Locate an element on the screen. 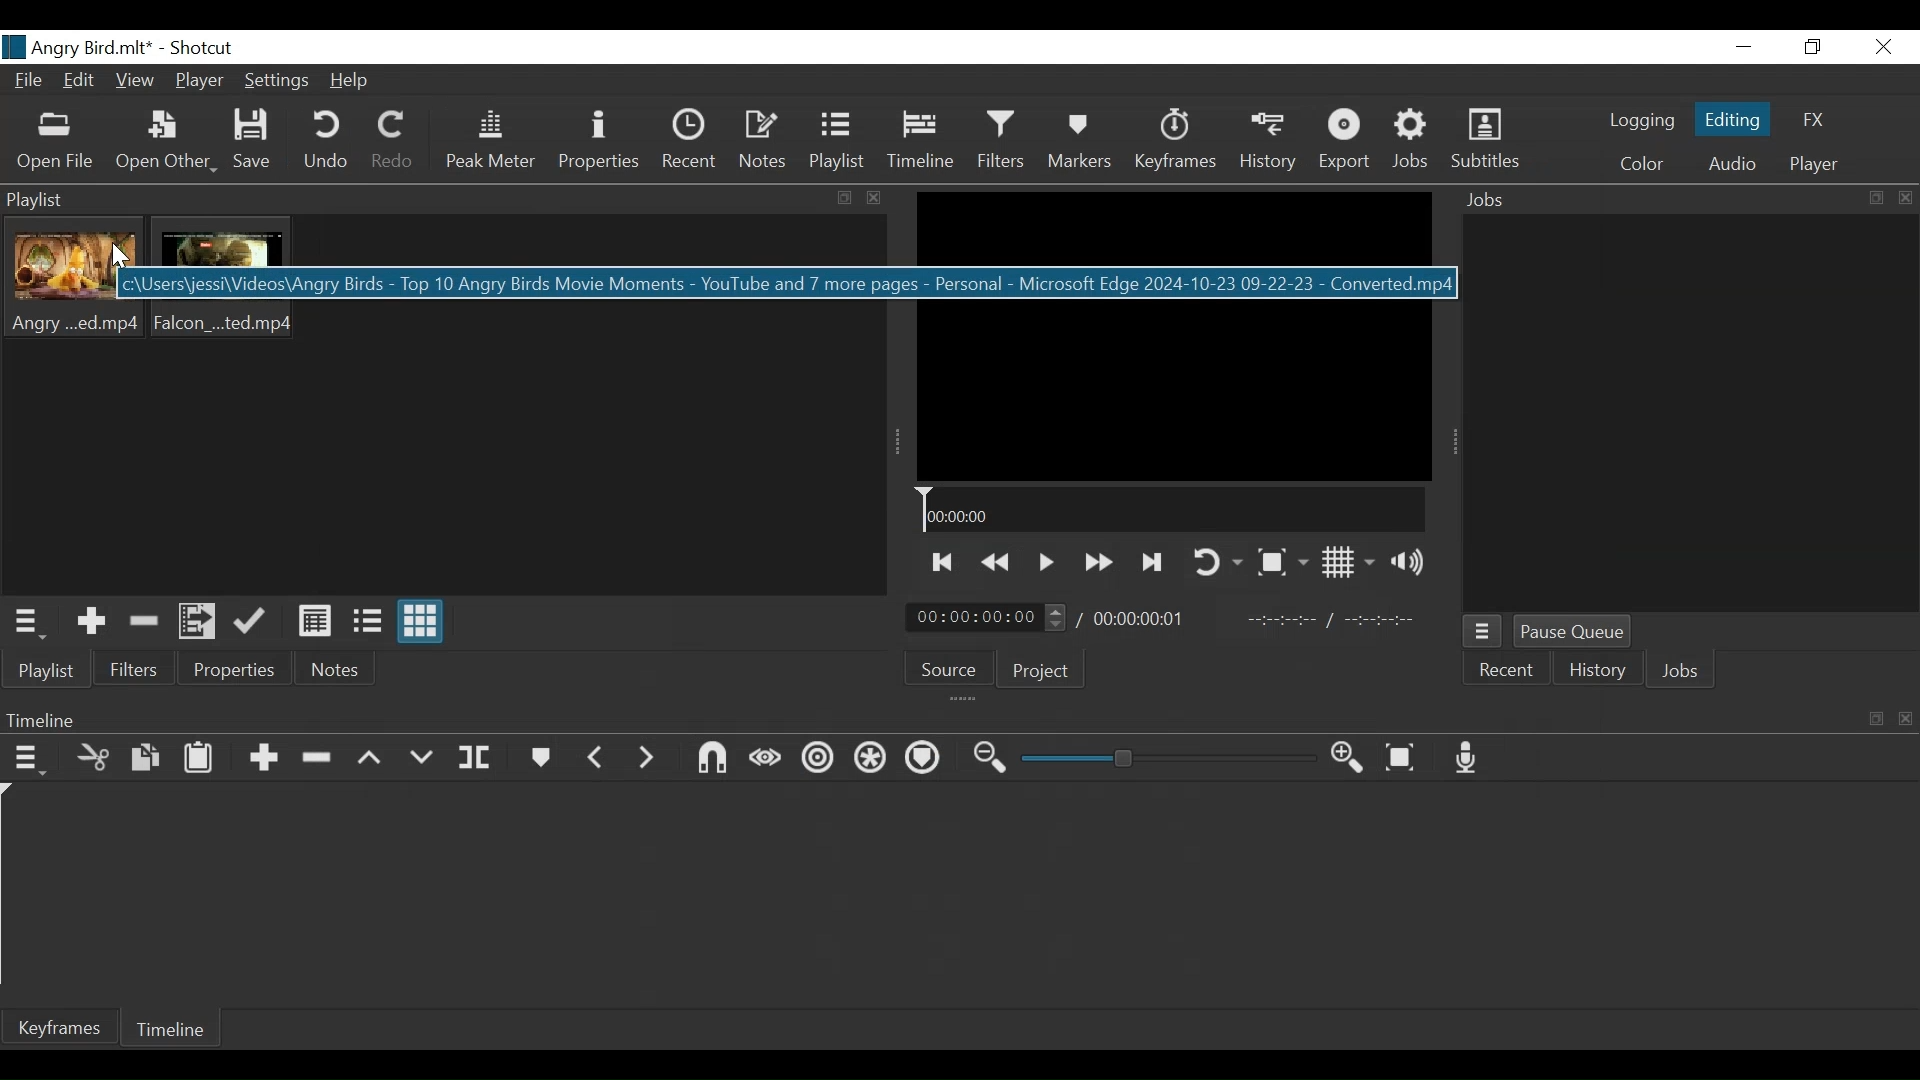 This screenshot has height=1080, width=1920. Recent is located at coordinates (689, 144).